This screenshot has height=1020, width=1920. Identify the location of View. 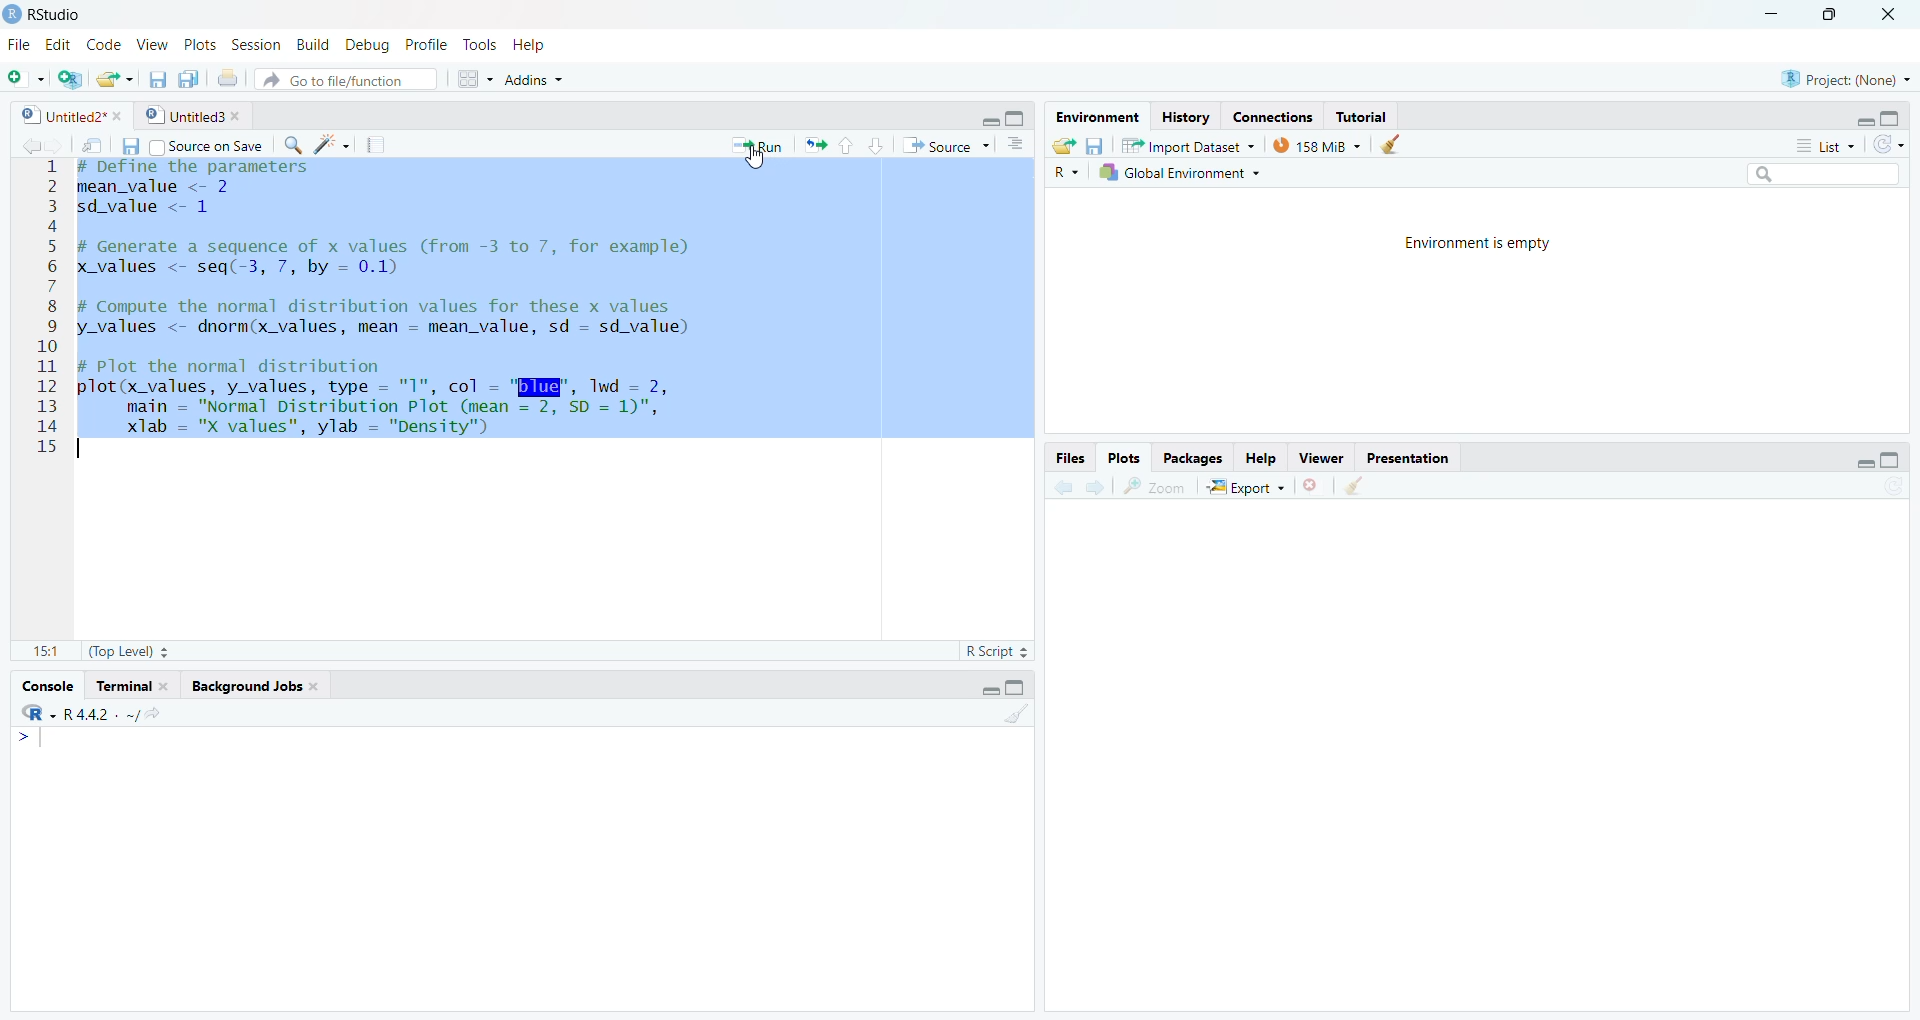
(148, 42).